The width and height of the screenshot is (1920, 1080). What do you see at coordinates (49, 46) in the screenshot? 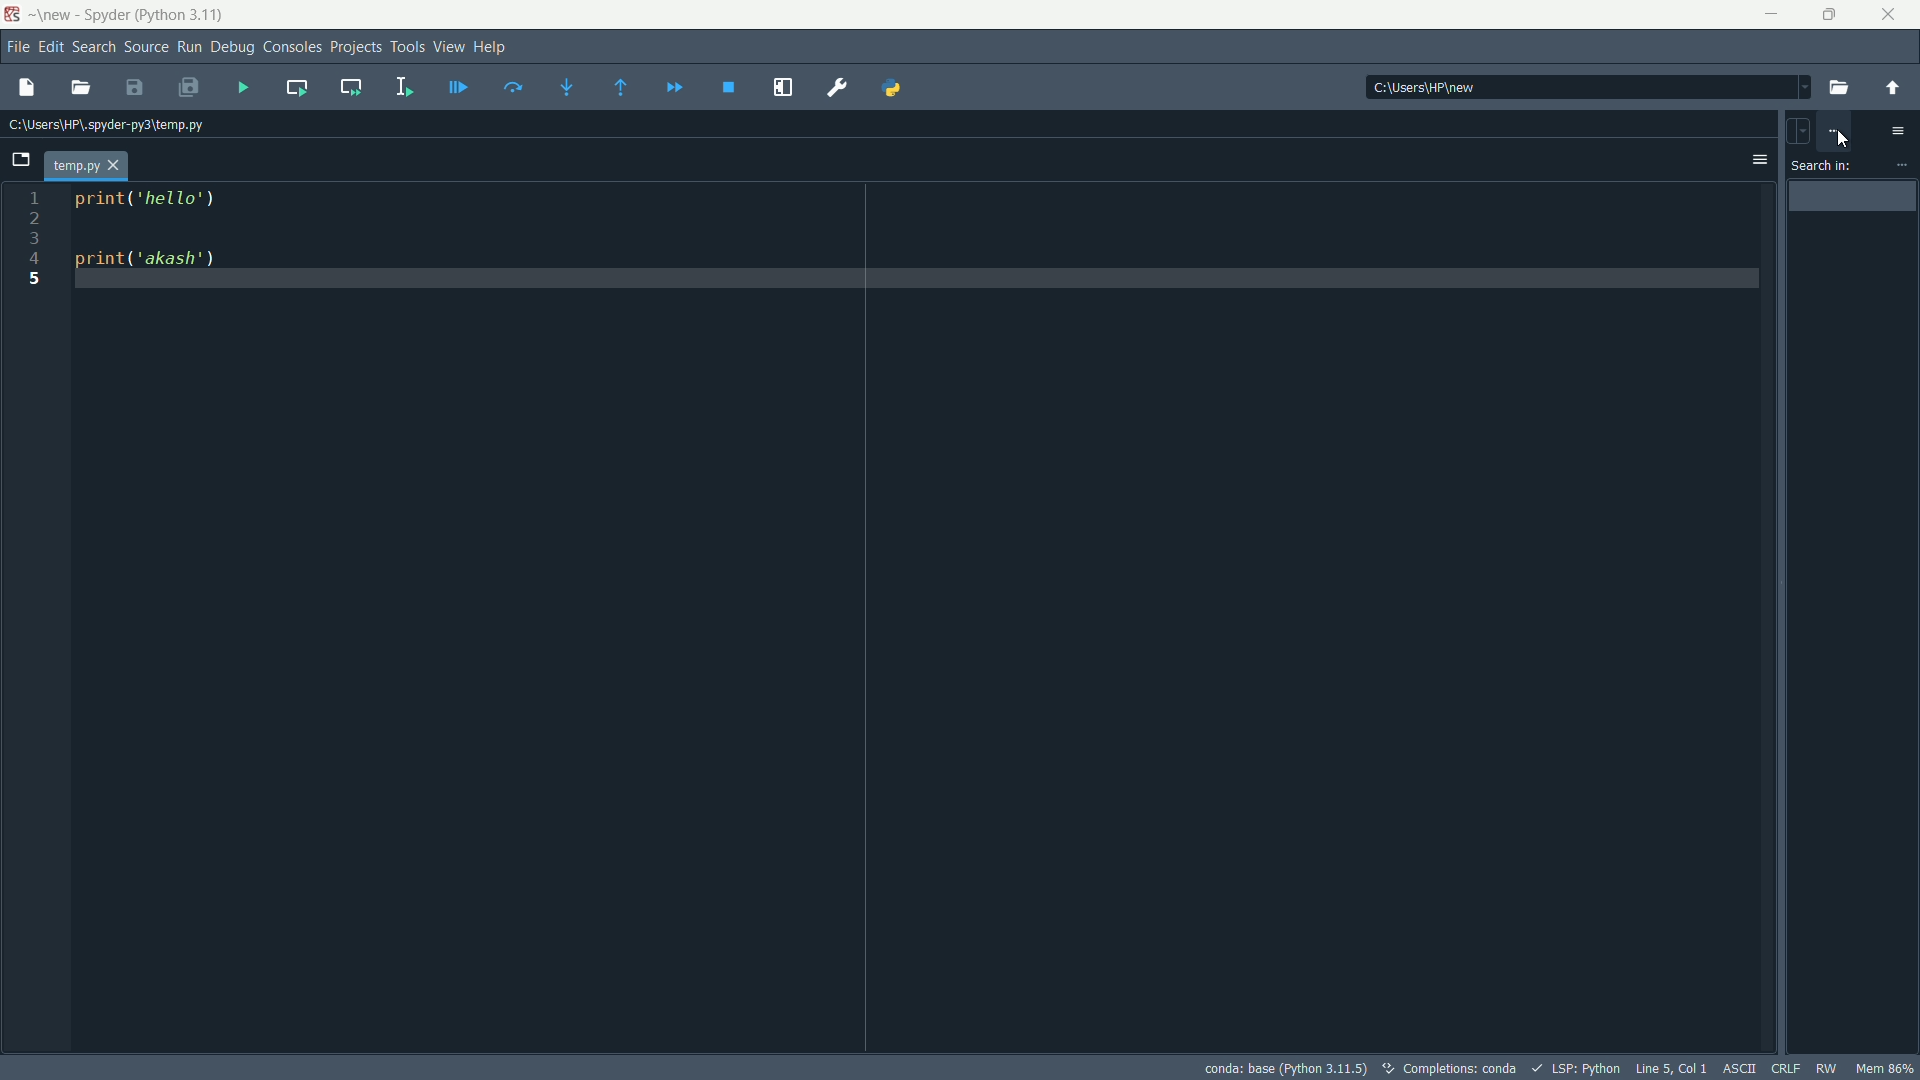
I see `Edit menu` at bounding box center [49, 46].